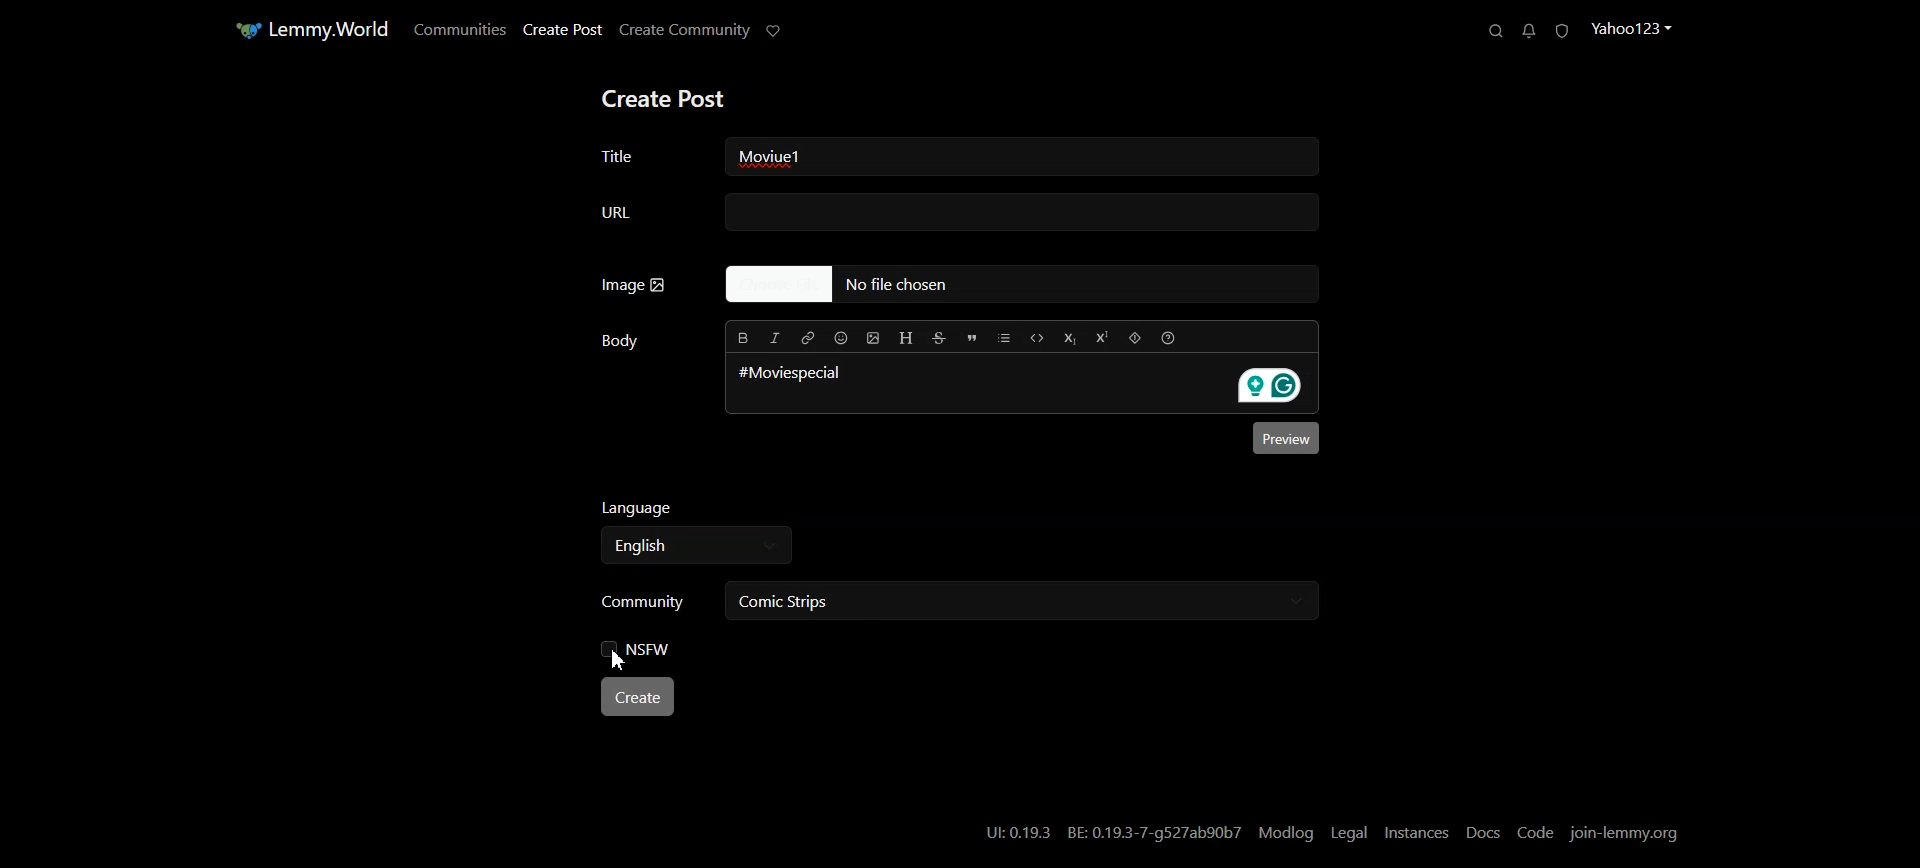 Image resolution: width=1920 pixels, height=868 pixels. Describe the element at coordinates (955, 213) in the screenshot. I see `URL` at that location.